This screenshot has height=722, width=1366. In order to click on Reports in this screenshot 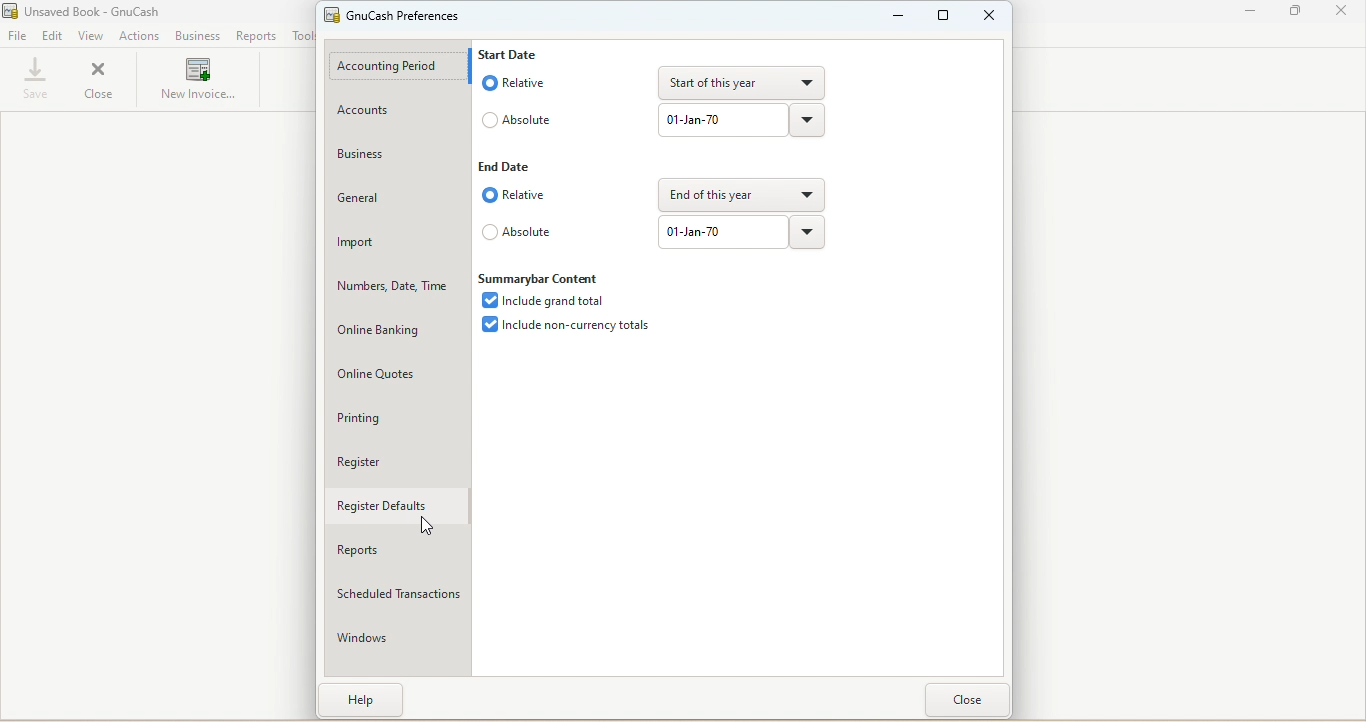, I will do `click(399, 551)`.